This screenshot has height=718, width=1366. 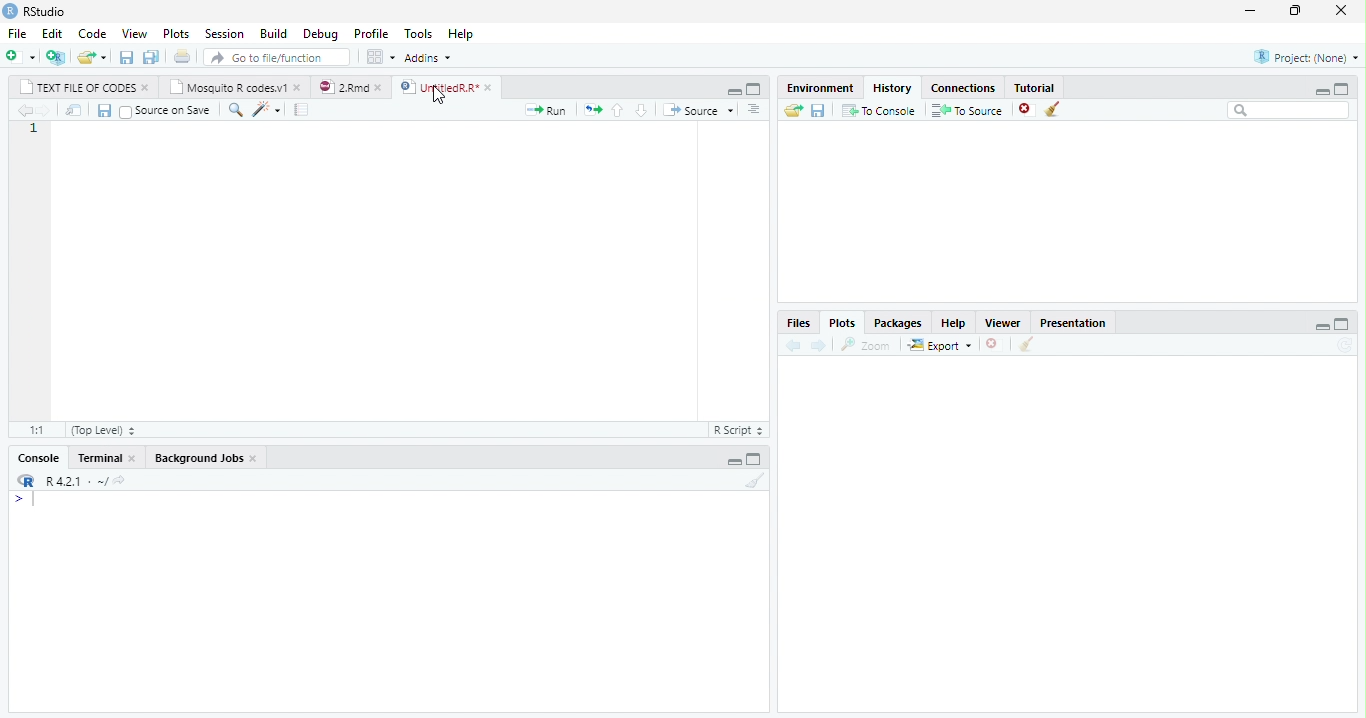 What do you see at coordinates (792, 108) in the screenshot?
I see `load history` at bounding box center [792, 108].